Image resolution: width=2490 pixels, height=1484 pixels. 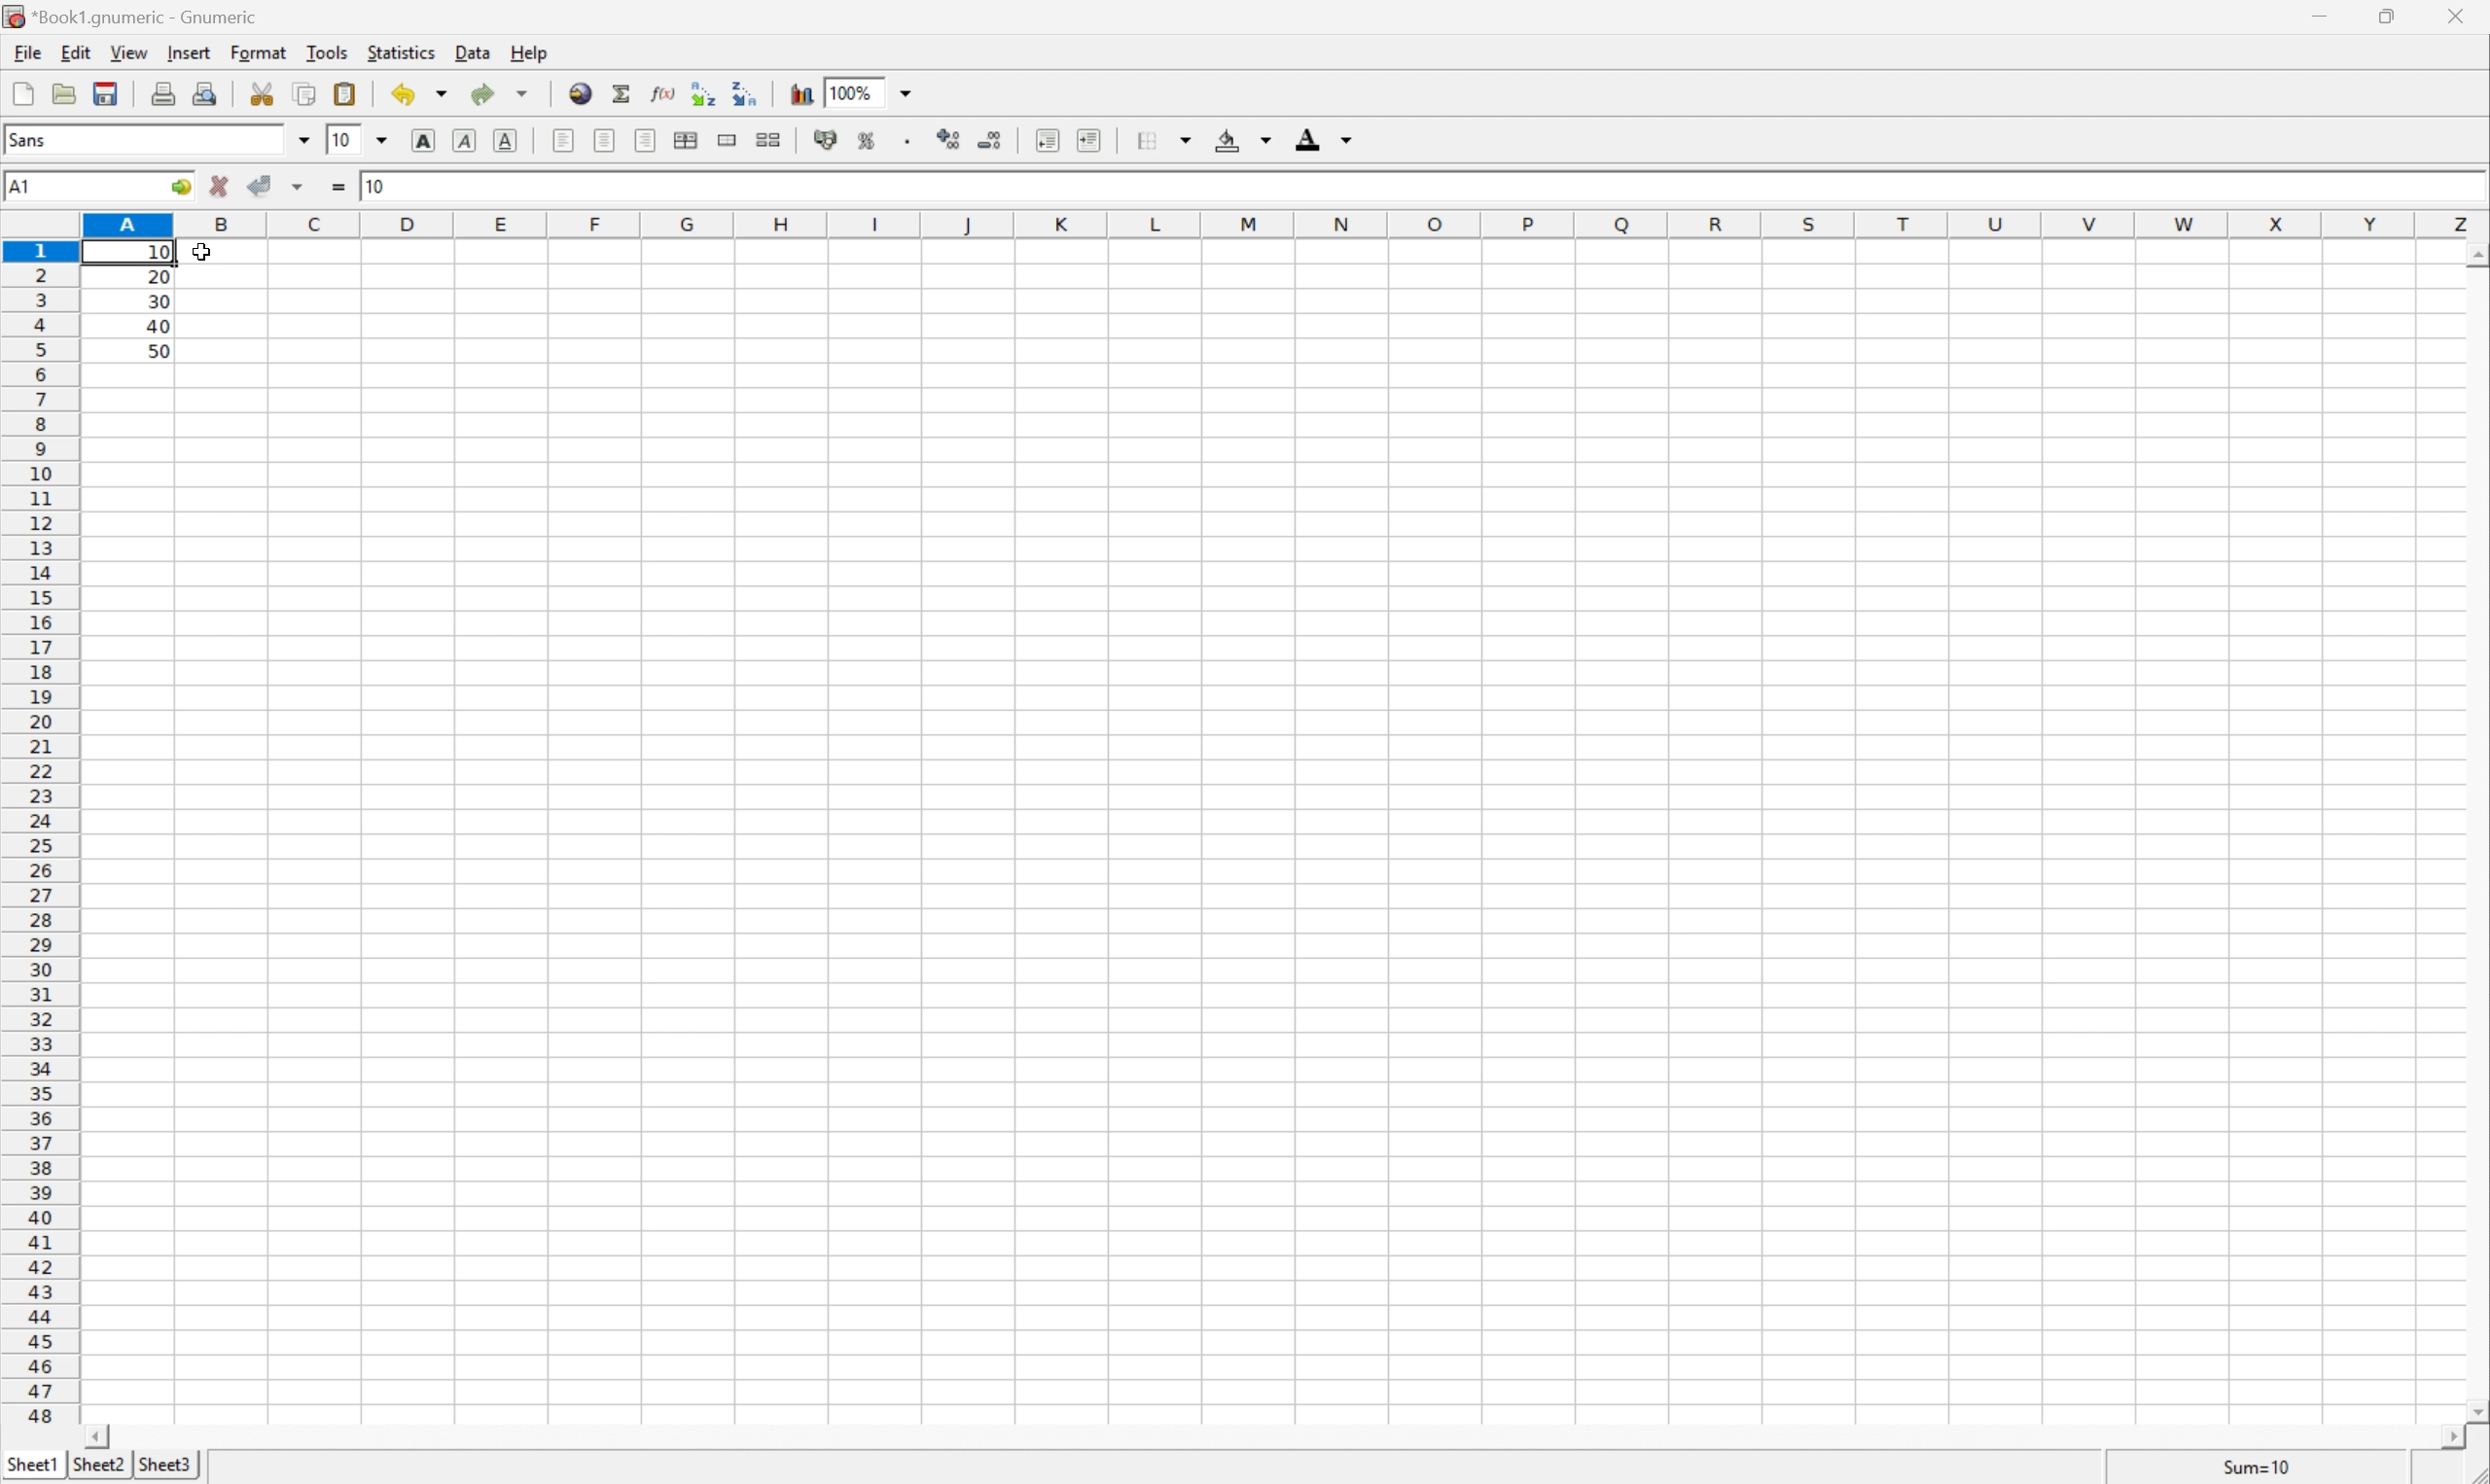 I want to click on Copy selection, so click(x=307, y=95).